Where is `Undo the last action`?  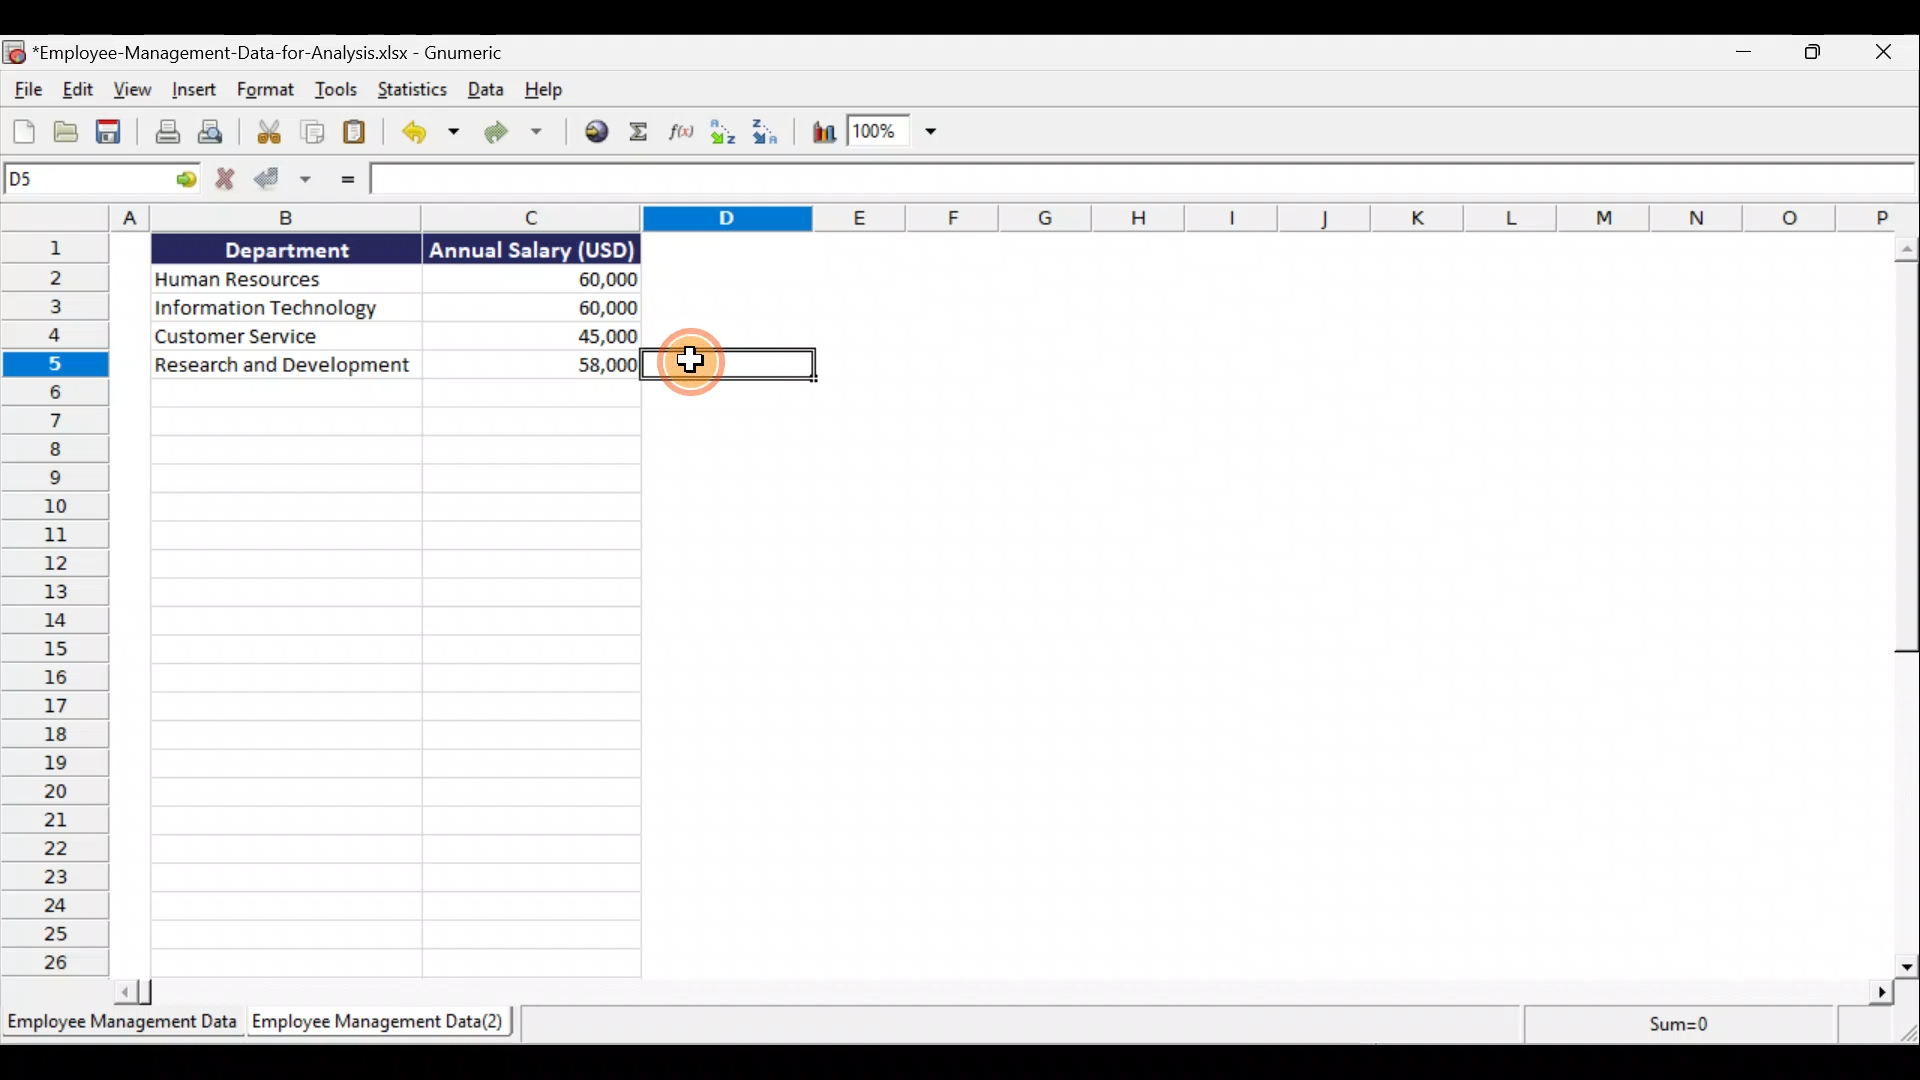 Undo the last action is located at coordinates (427, 132).